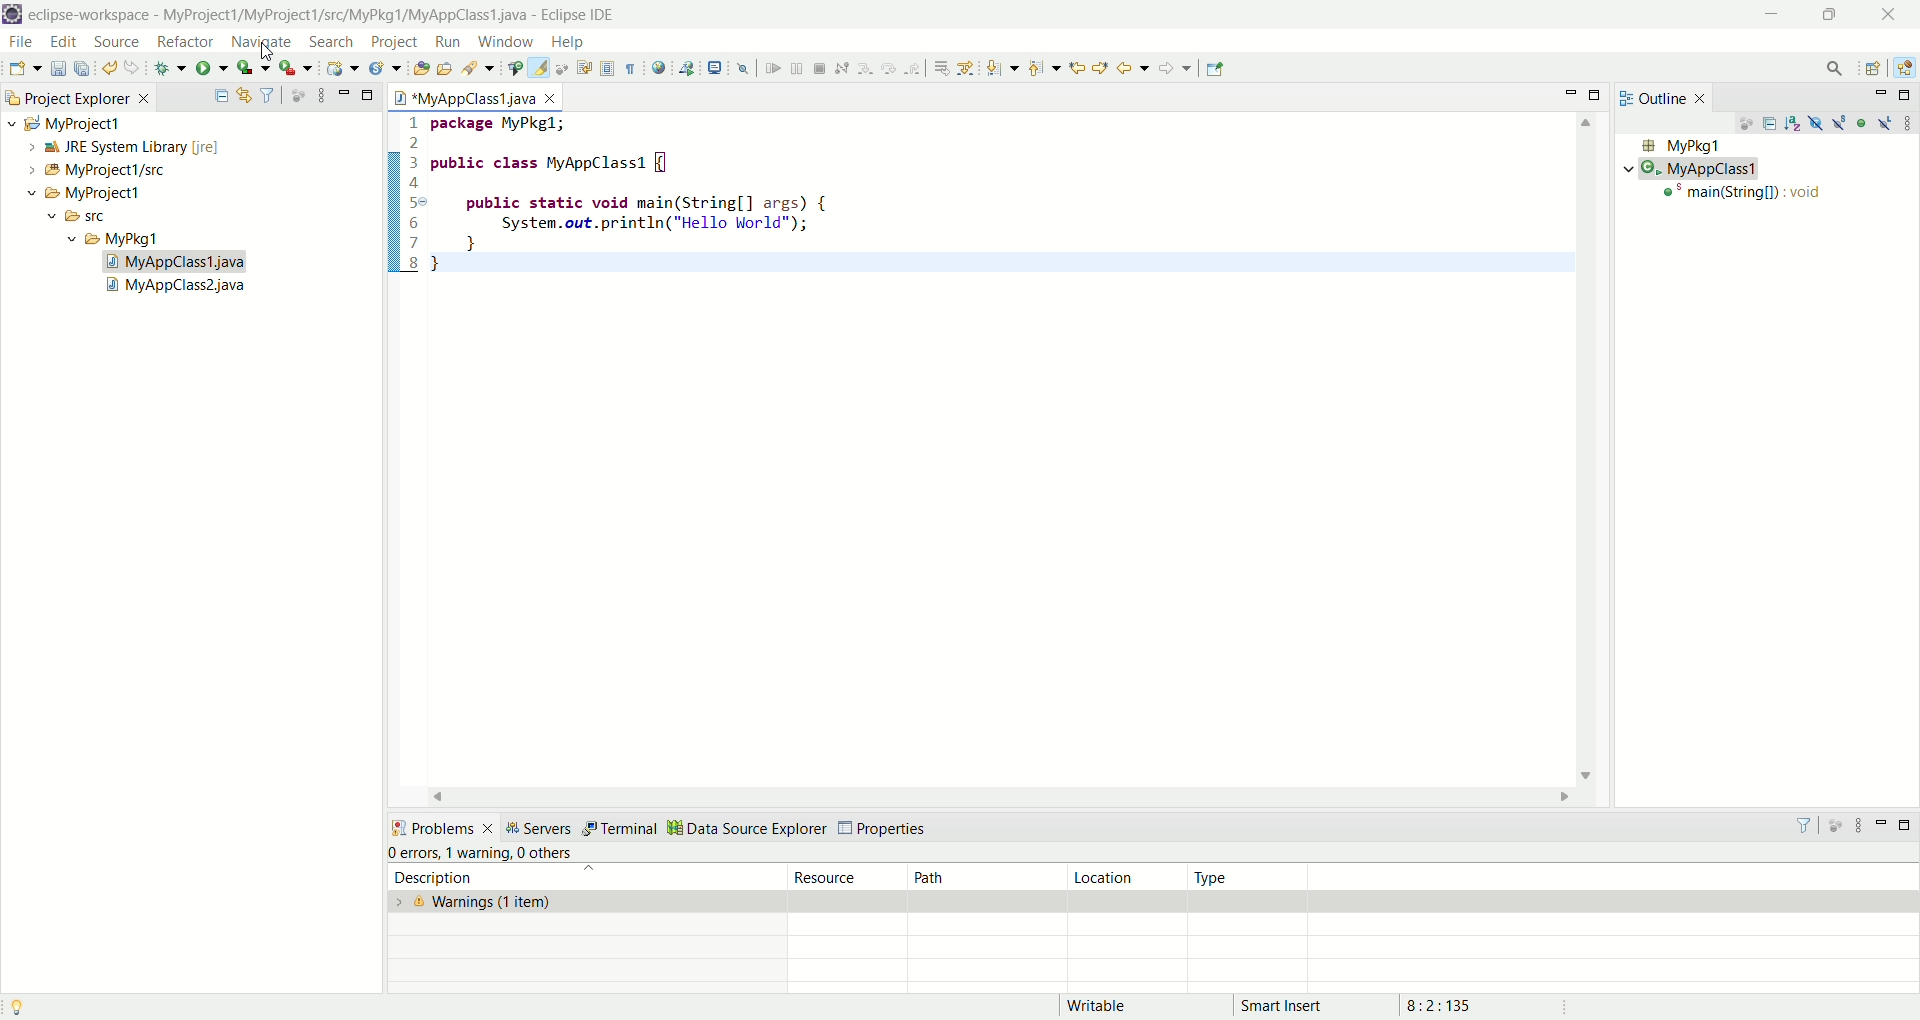 The width and height of the screenshot is (1920, 1020). What do you see at coordinates (1599, 94) in the screenshot?
I see `maximize` at bounding box center [1599, 94].